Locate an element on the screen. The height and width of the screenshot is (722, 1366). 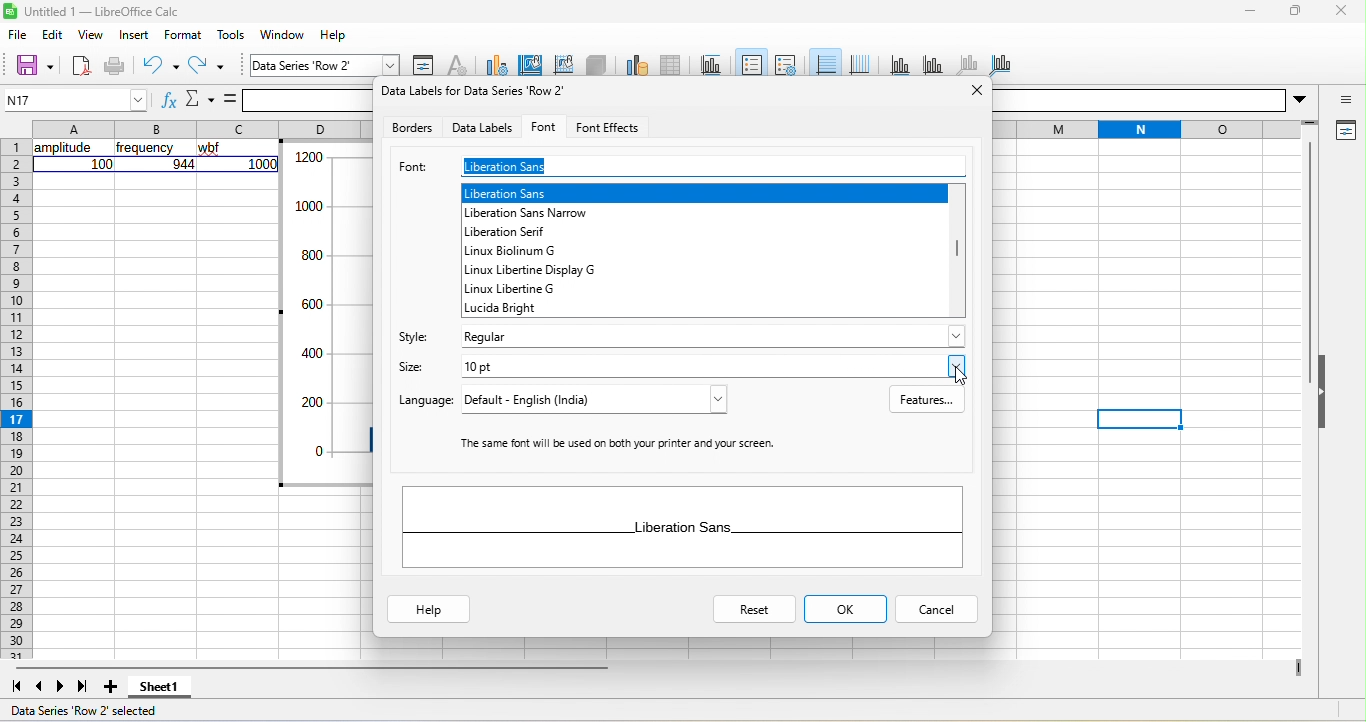
previous sheet is located at coordinates (41, 687).